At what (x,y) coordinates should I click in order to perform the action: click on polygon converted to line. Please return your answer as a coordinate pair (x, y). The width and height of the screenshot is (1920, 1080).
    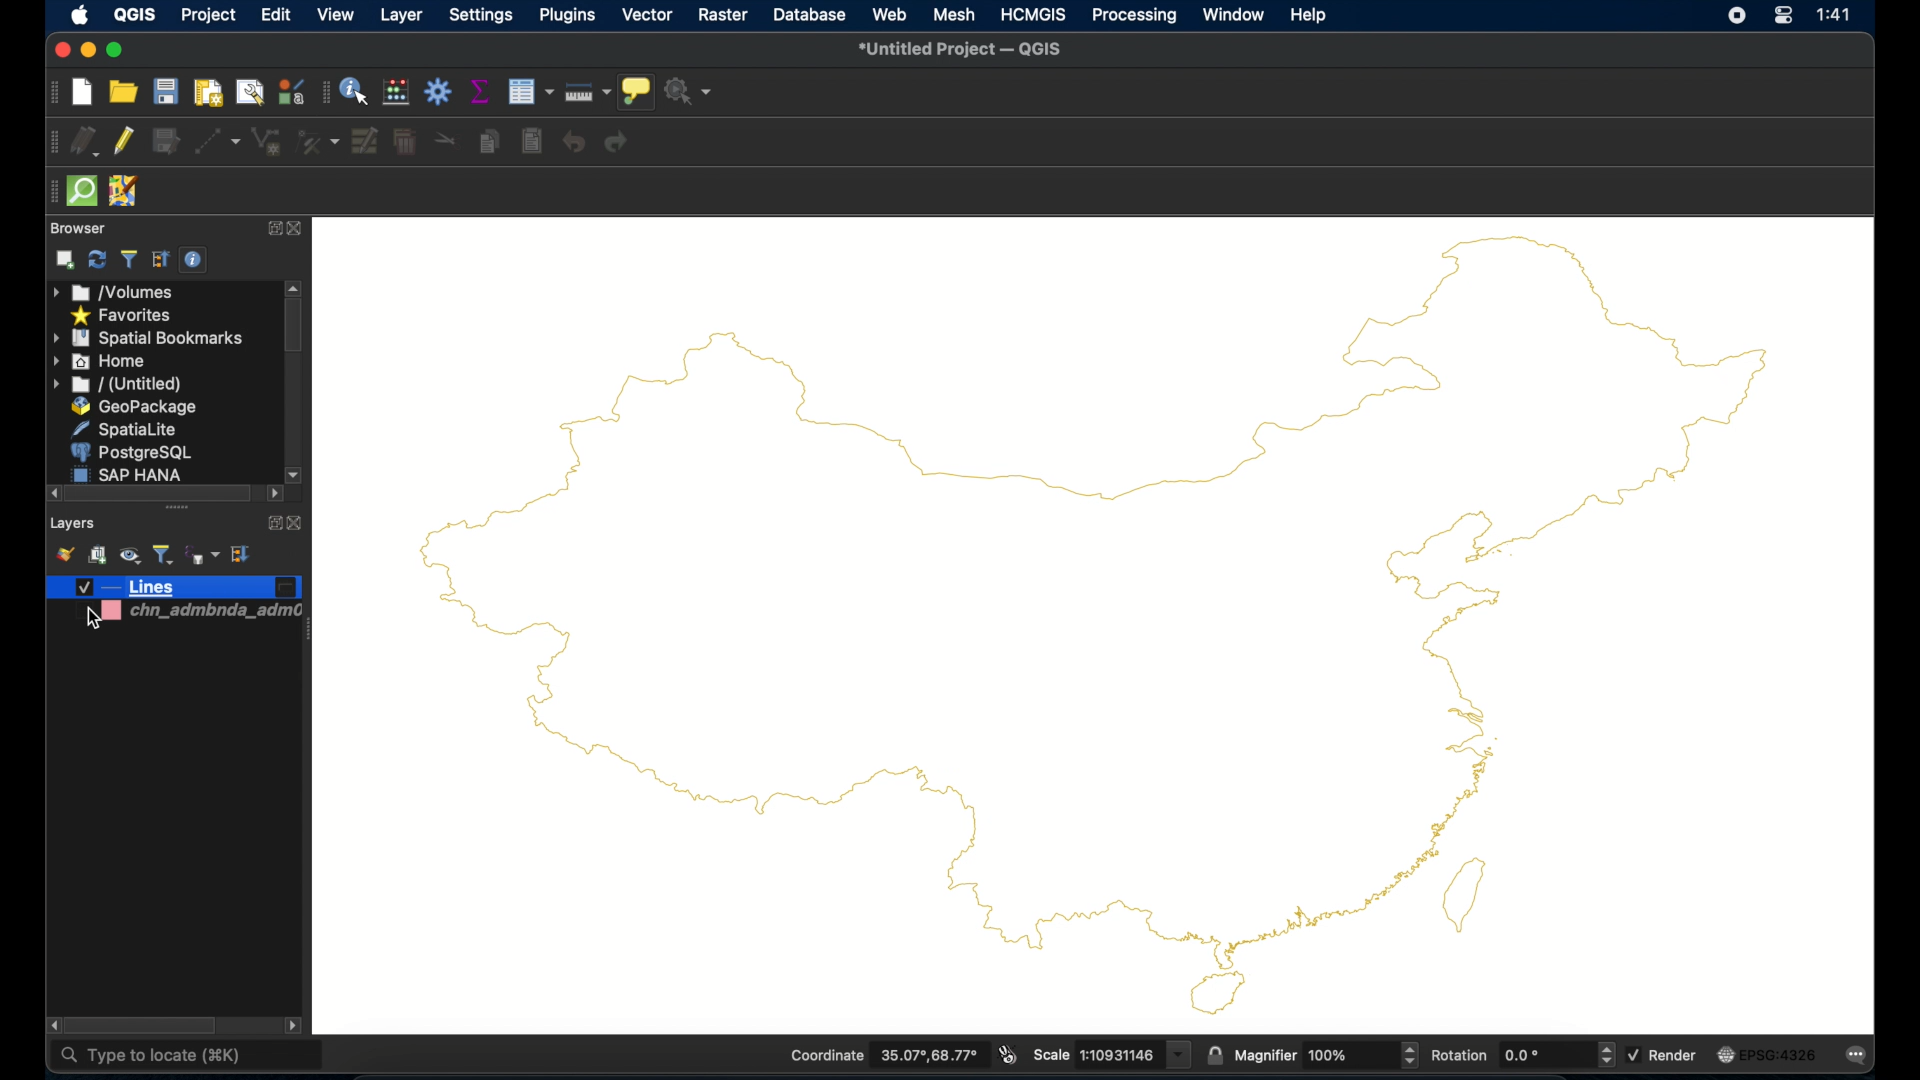
    Looking at the image, I should click on (1093, 624).